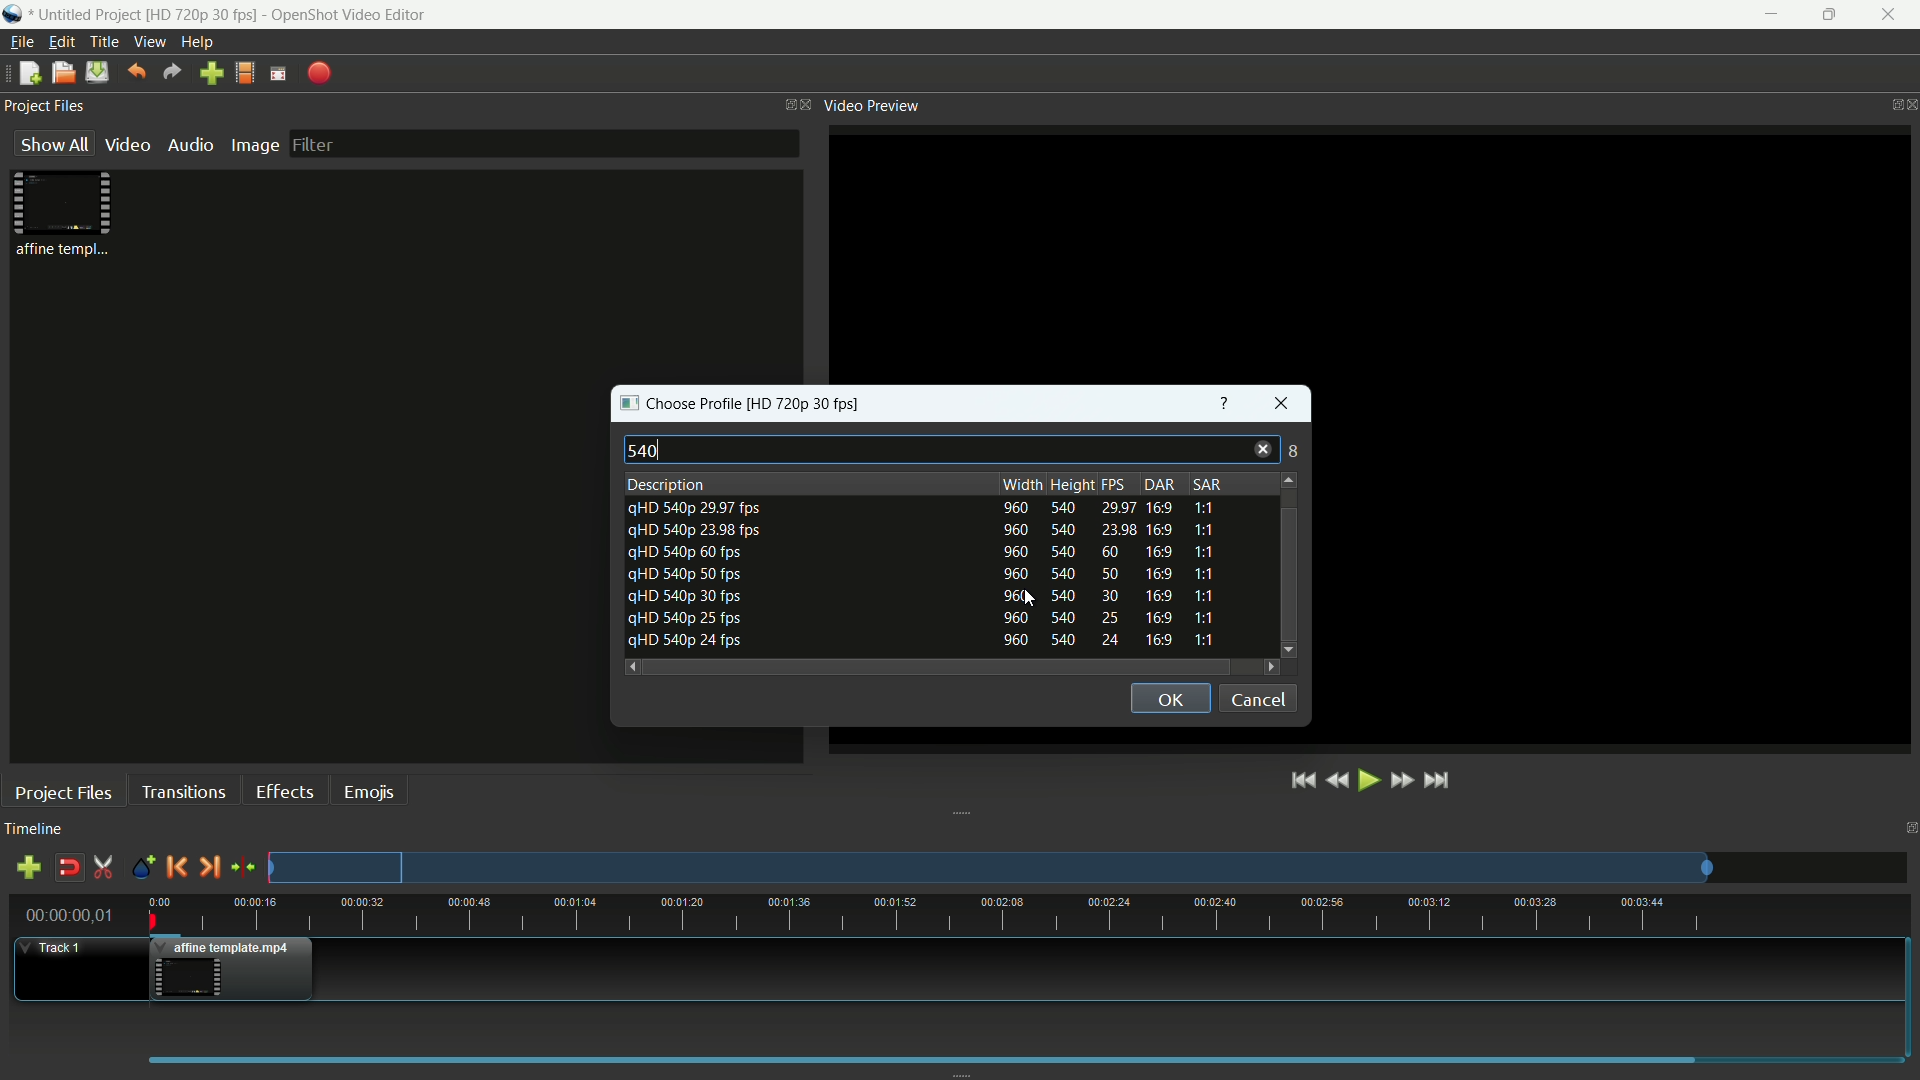  I want to click on video in track, so click(232, 968).